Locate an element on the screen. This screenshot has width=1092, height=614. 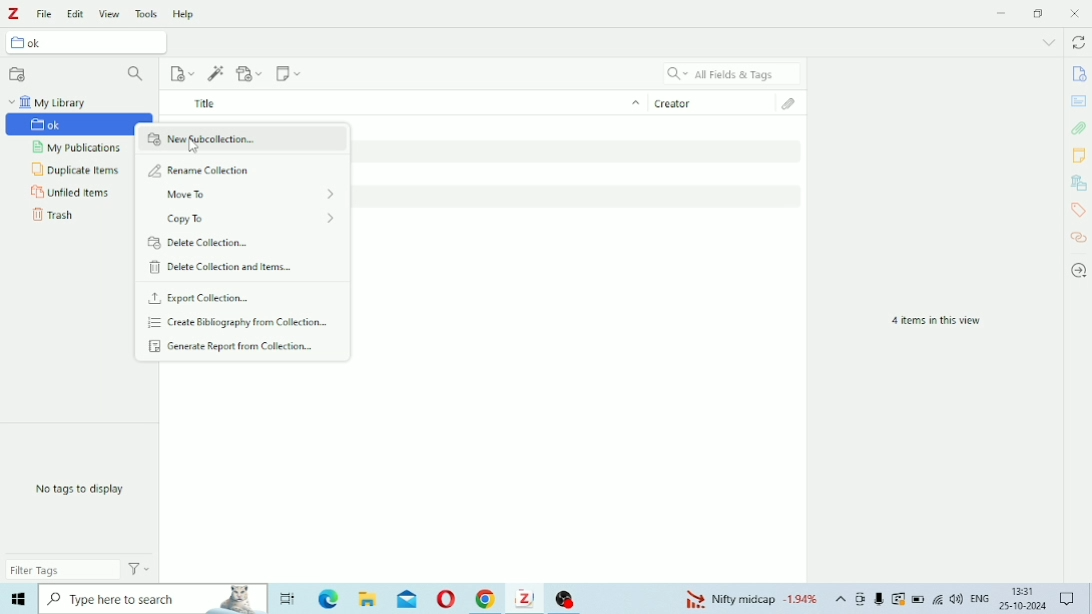
25-10-2024 is located at coordinates (1023, 606).